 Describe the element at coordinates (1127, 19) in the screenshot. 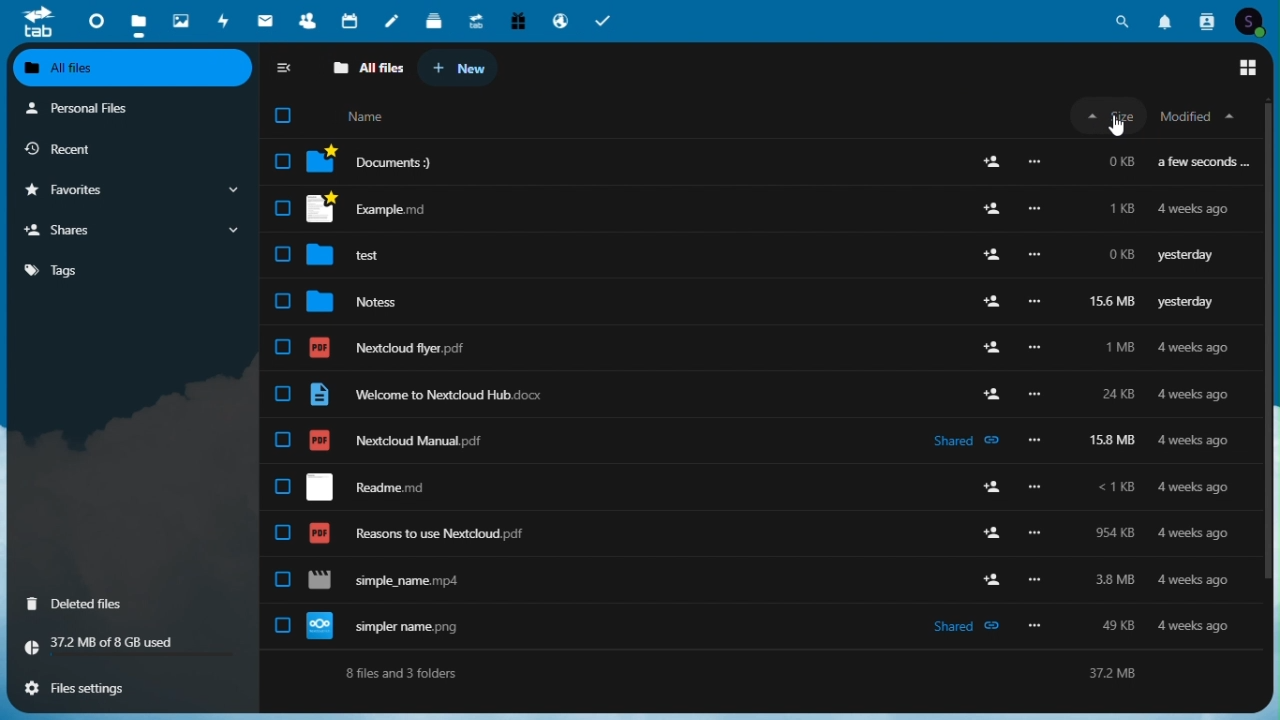

I see `Search` at that location.